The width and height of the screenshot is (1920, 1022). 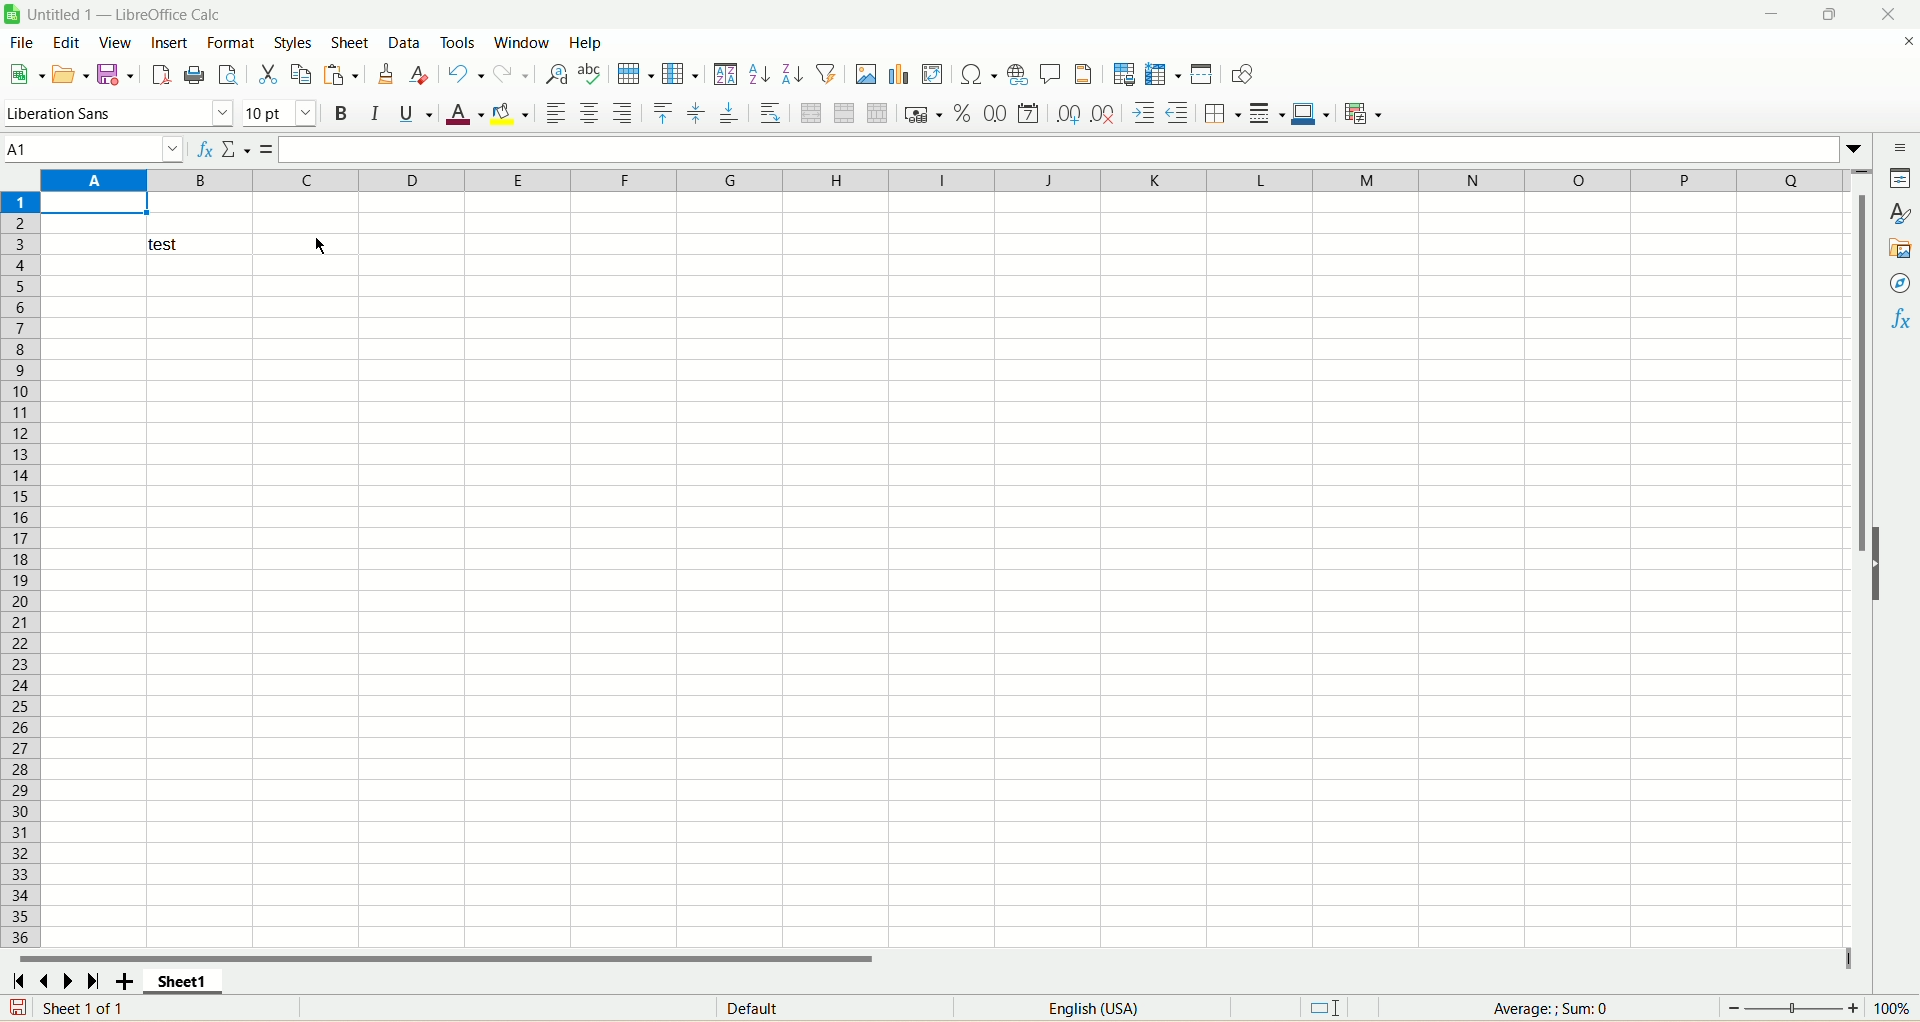 What do you see at coordinates (1178, 113) in the screenshot?
I see `Decrease indent` at bounding box center [1178, 113].